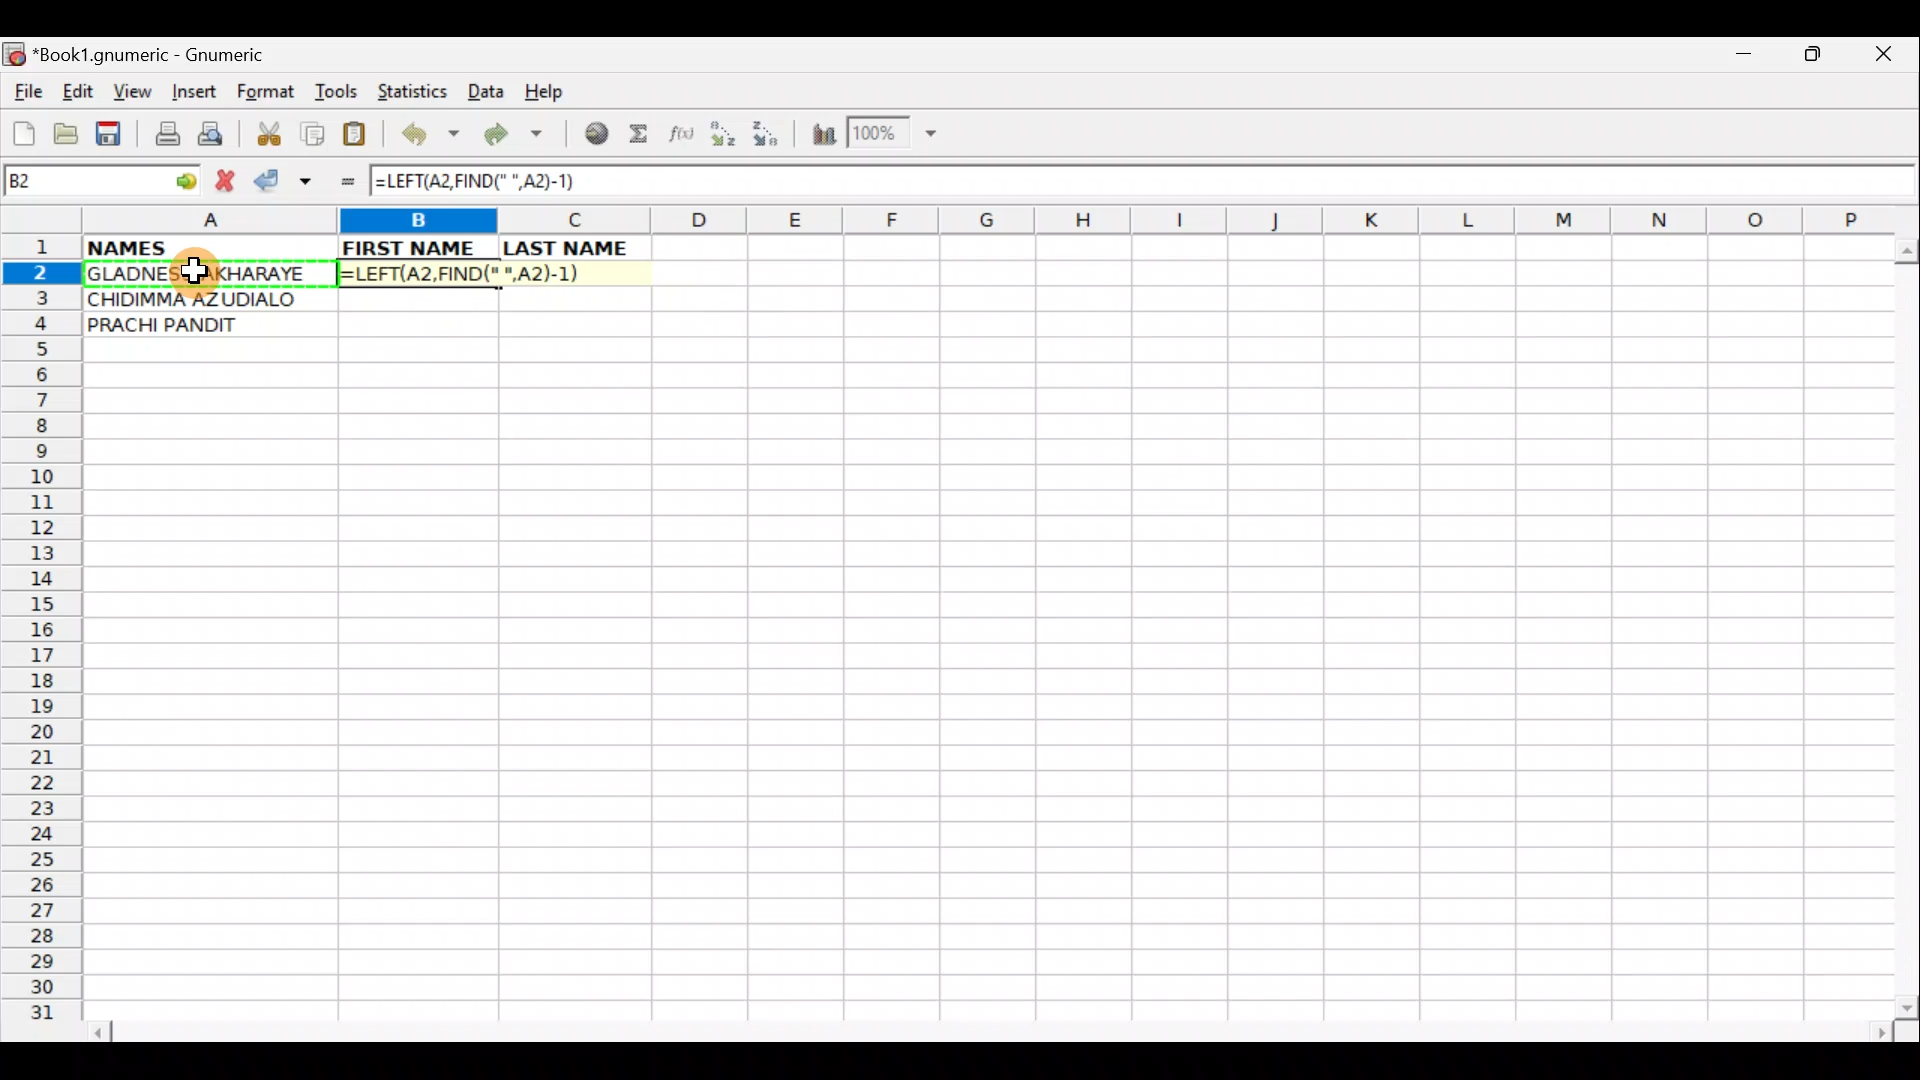 The image size is (1920, 1080). Describe the element at coordinates (206, 273) in the screenshot. I see `GLADNESS AKHARAYE` at that location.